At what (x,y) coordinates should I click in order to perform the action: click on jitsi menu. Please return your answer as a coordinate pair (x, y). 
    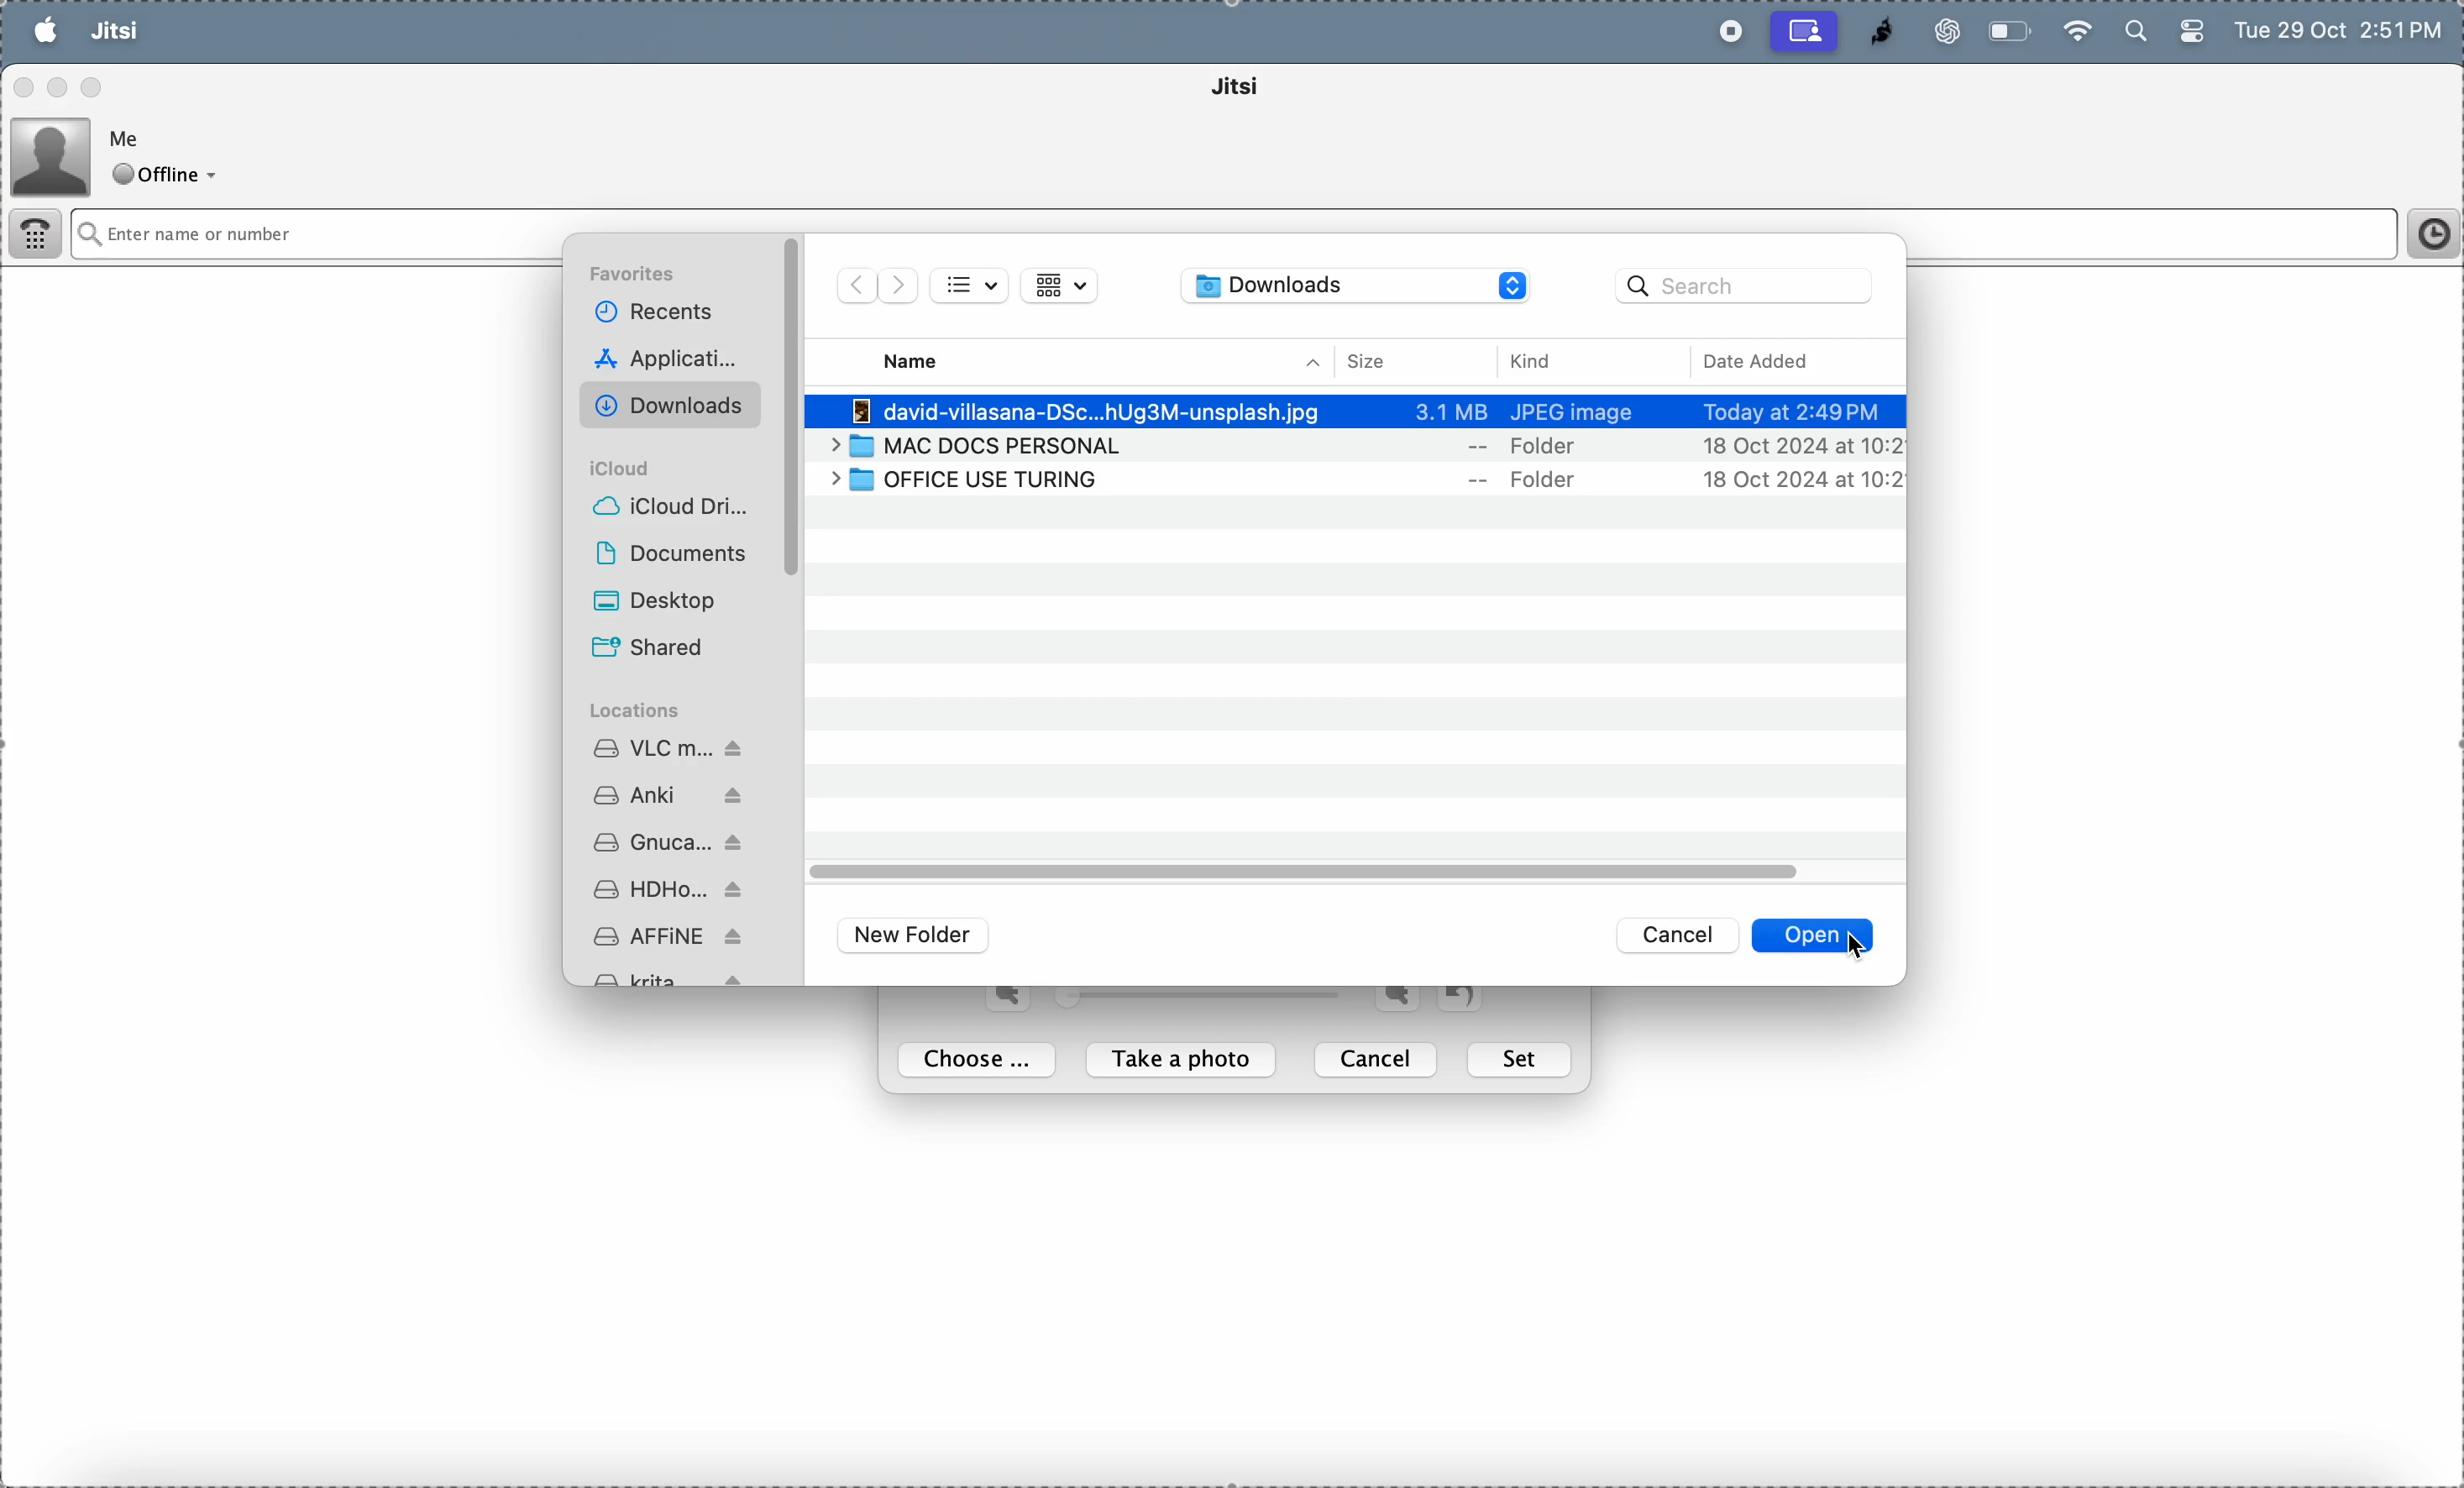
    Looking at the image, I should click on (114, 33).